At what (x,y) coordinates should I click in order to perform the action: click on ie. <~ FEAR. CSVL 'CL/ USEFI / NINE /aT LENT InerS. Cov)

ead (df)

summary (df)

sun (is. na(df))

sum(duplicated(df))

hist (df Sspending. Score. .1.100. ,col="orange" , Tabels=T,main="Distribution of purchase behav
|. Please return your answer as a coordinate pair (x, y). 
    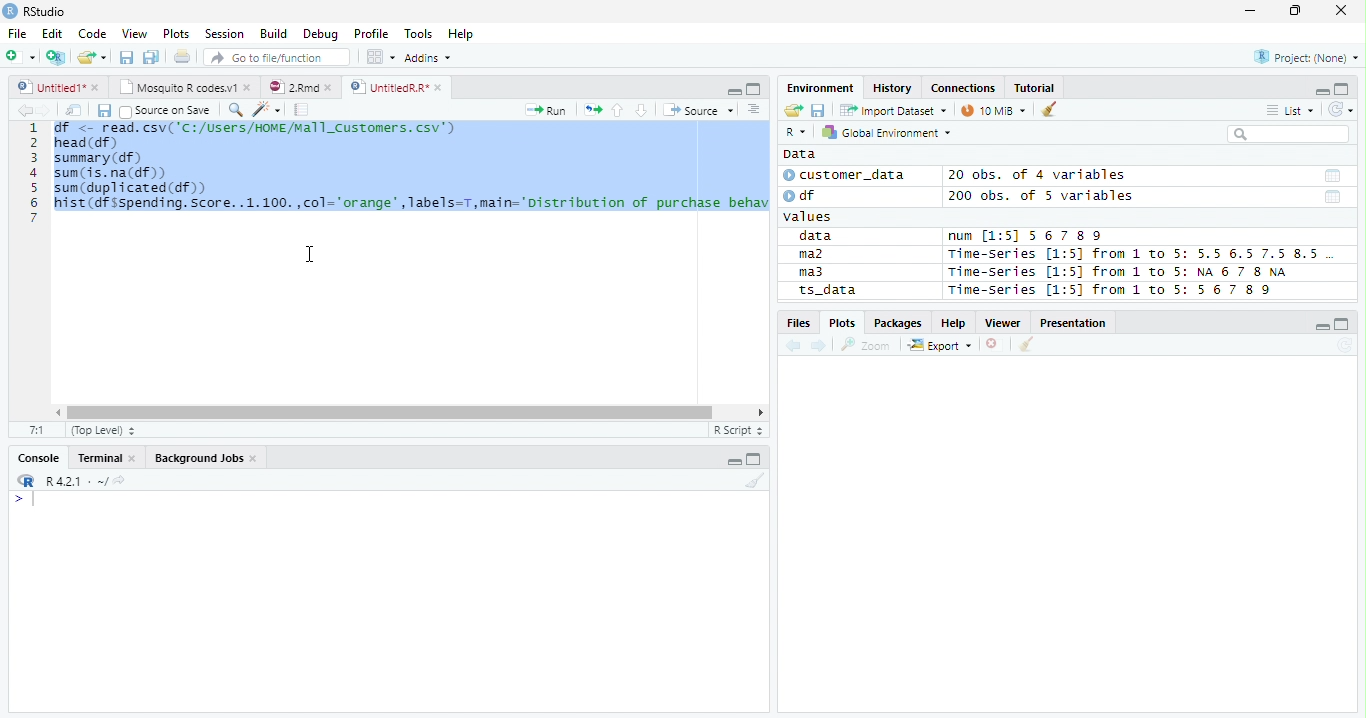
    Looking at the image, I should click on (413, 176).